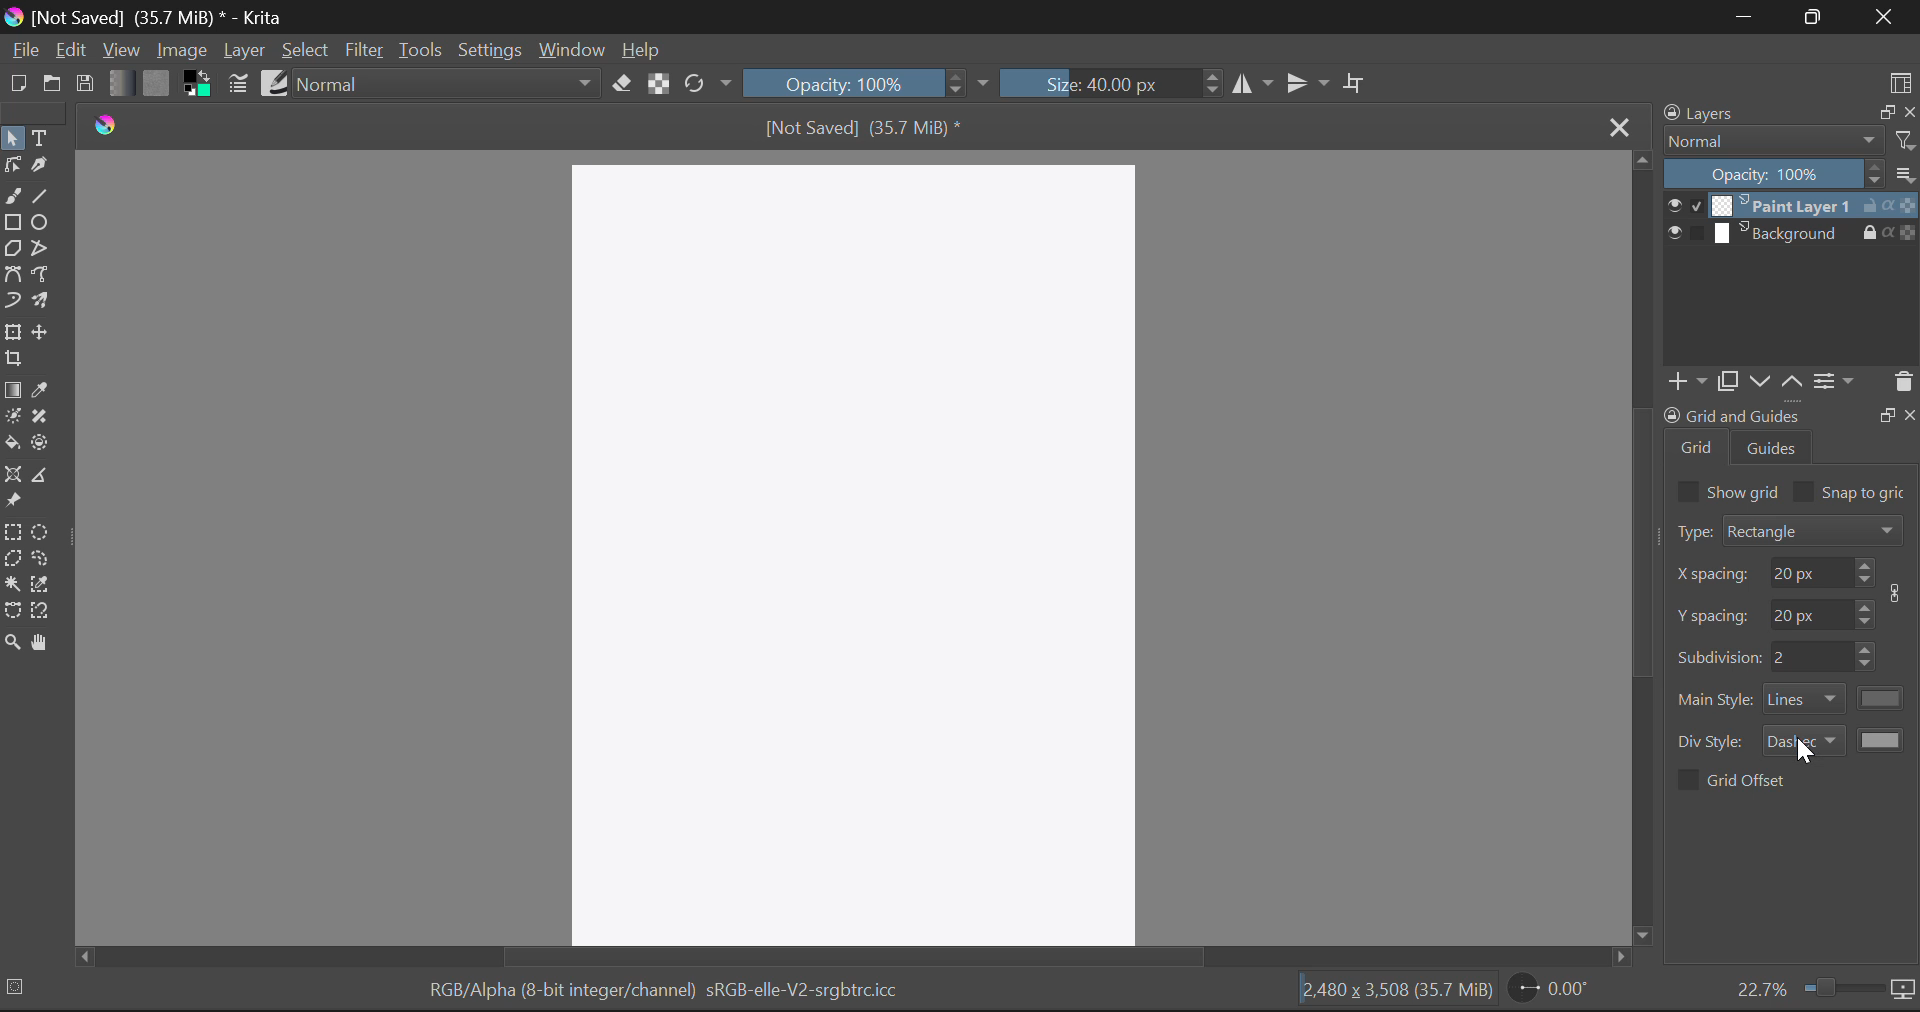  I want to click on layers, so click(1703, 113).